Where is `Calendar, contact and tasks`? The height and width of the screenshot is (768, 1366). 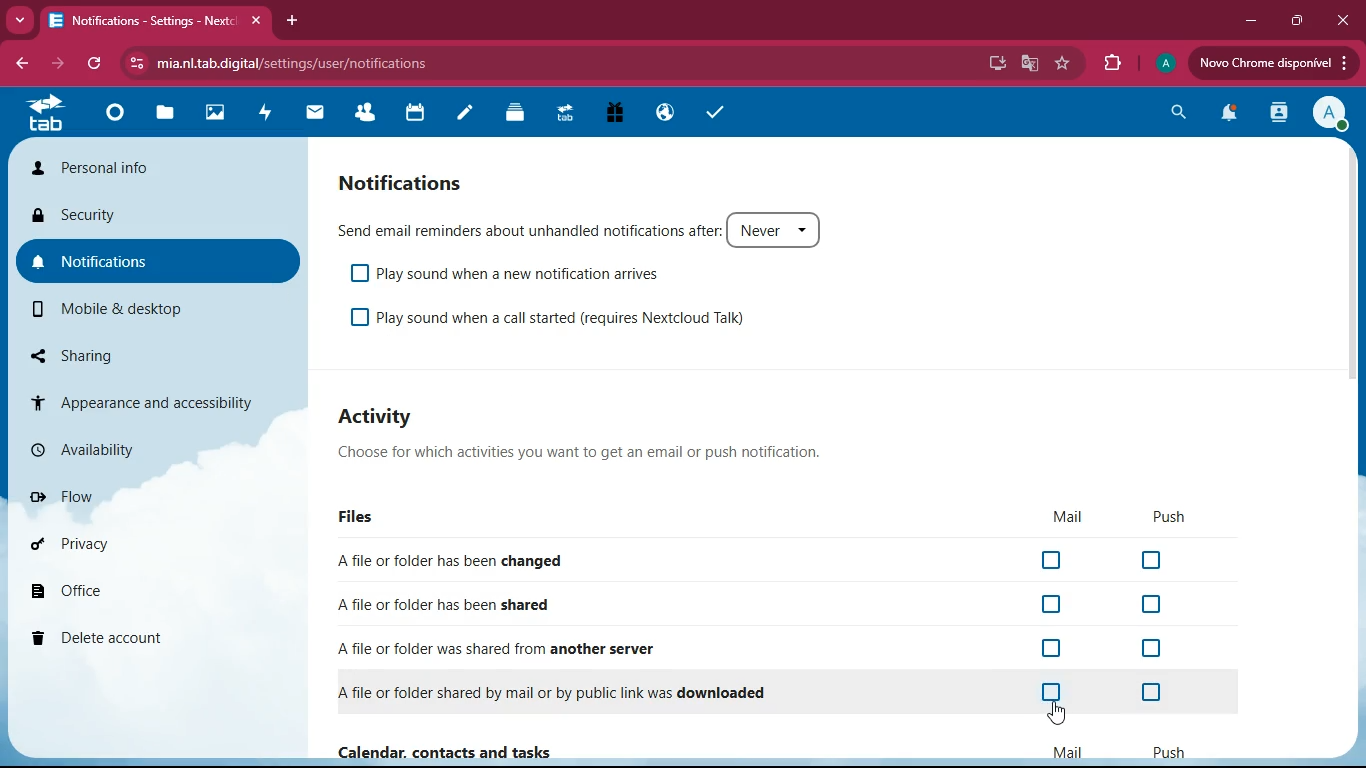
Calendar, contact and tasks is located at coordinates (449, 753).